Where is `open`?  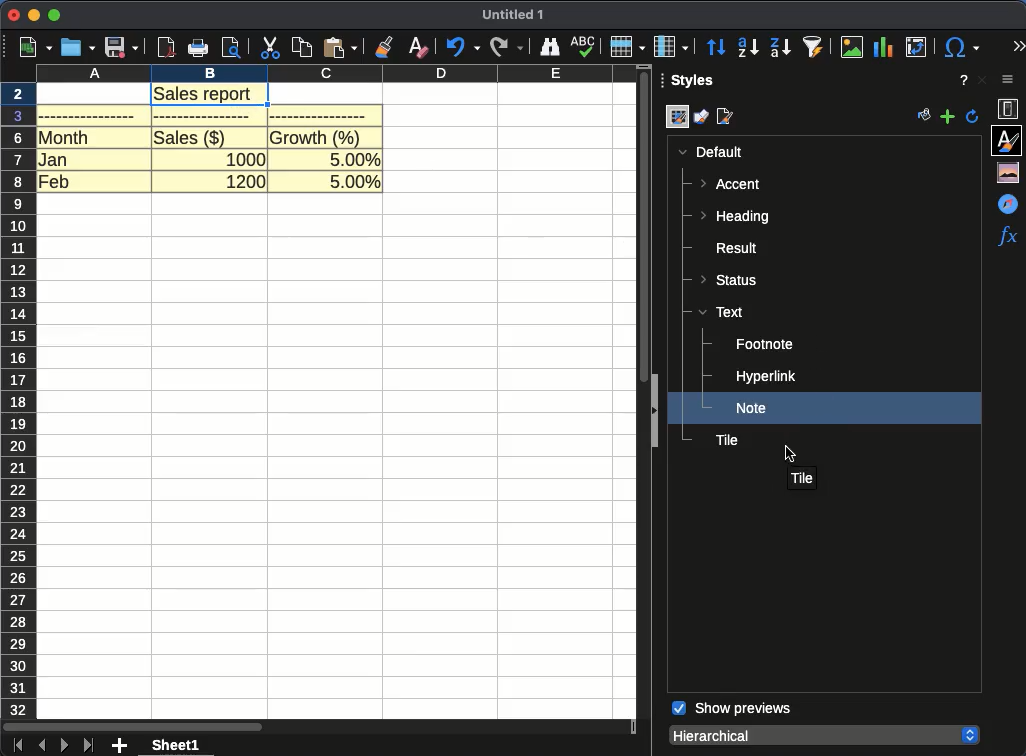
open is located at coordinates (78, 48).